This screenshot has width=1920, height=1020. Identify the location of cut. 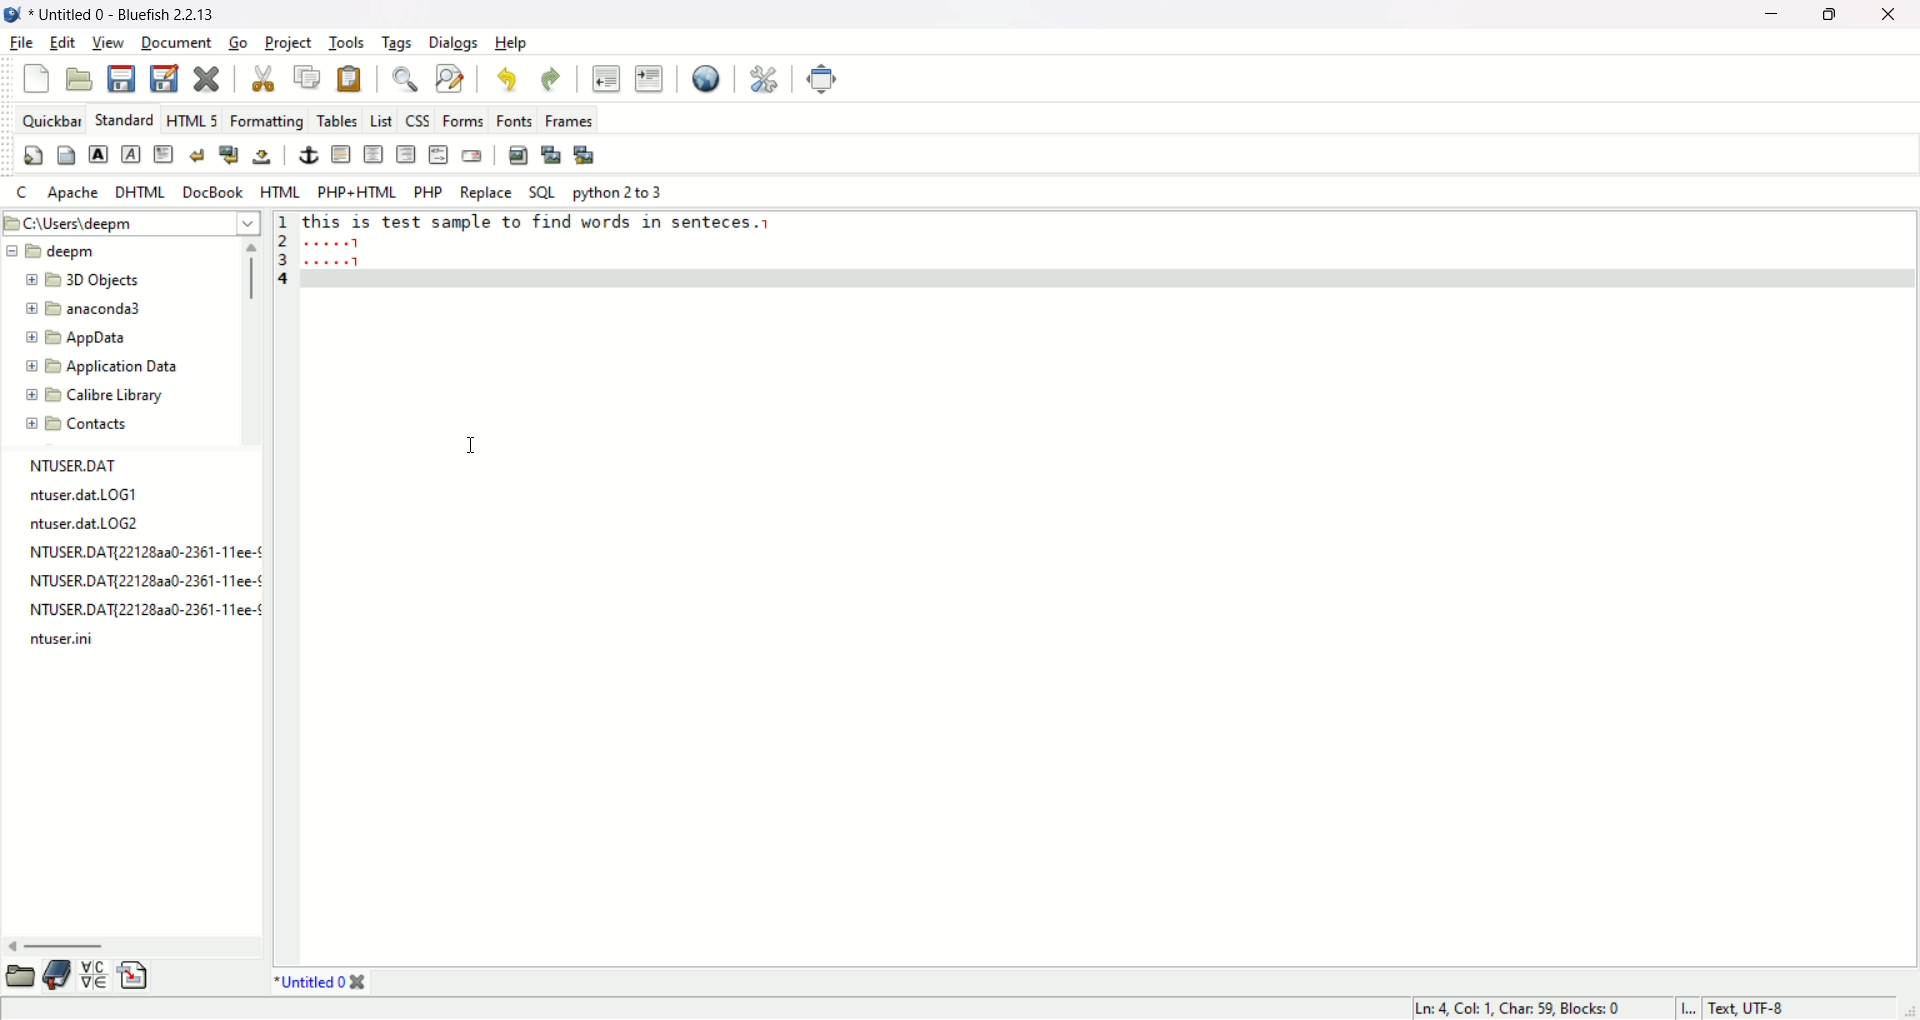
(264, 79).